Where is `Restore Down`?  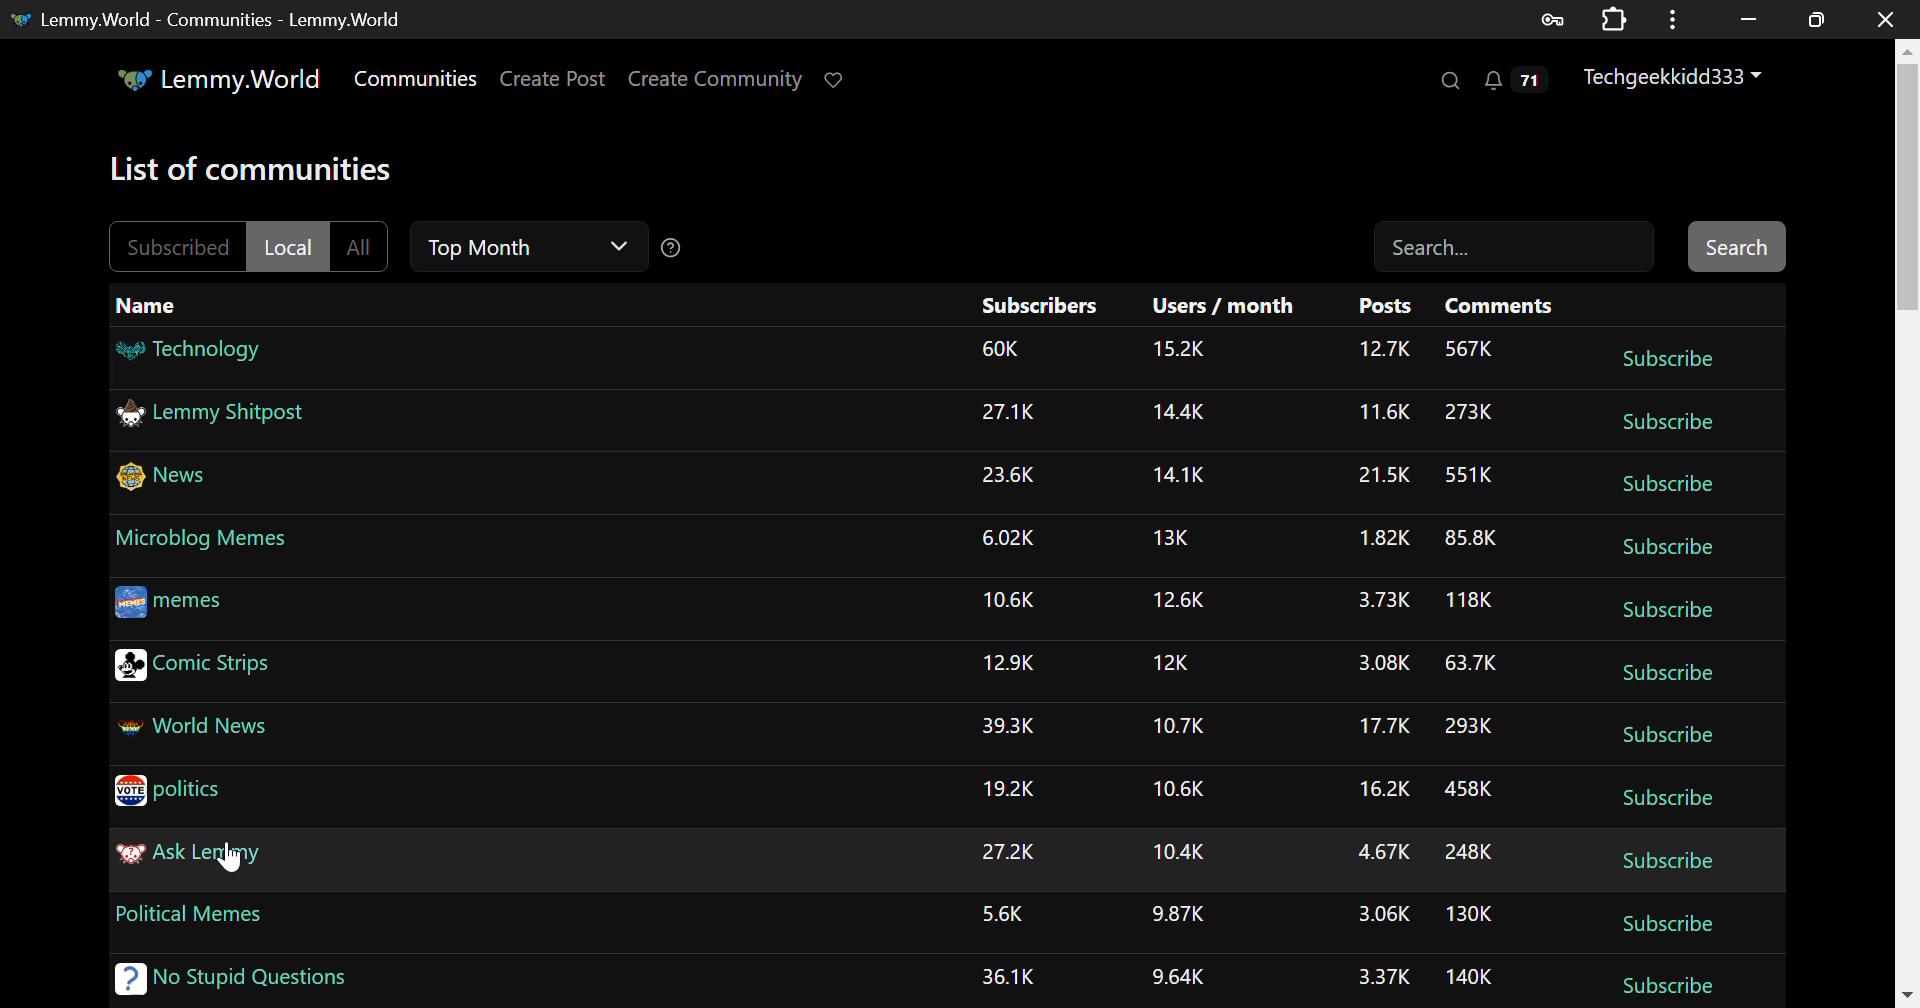
Restore Down is located at coordinates (1750, 19).